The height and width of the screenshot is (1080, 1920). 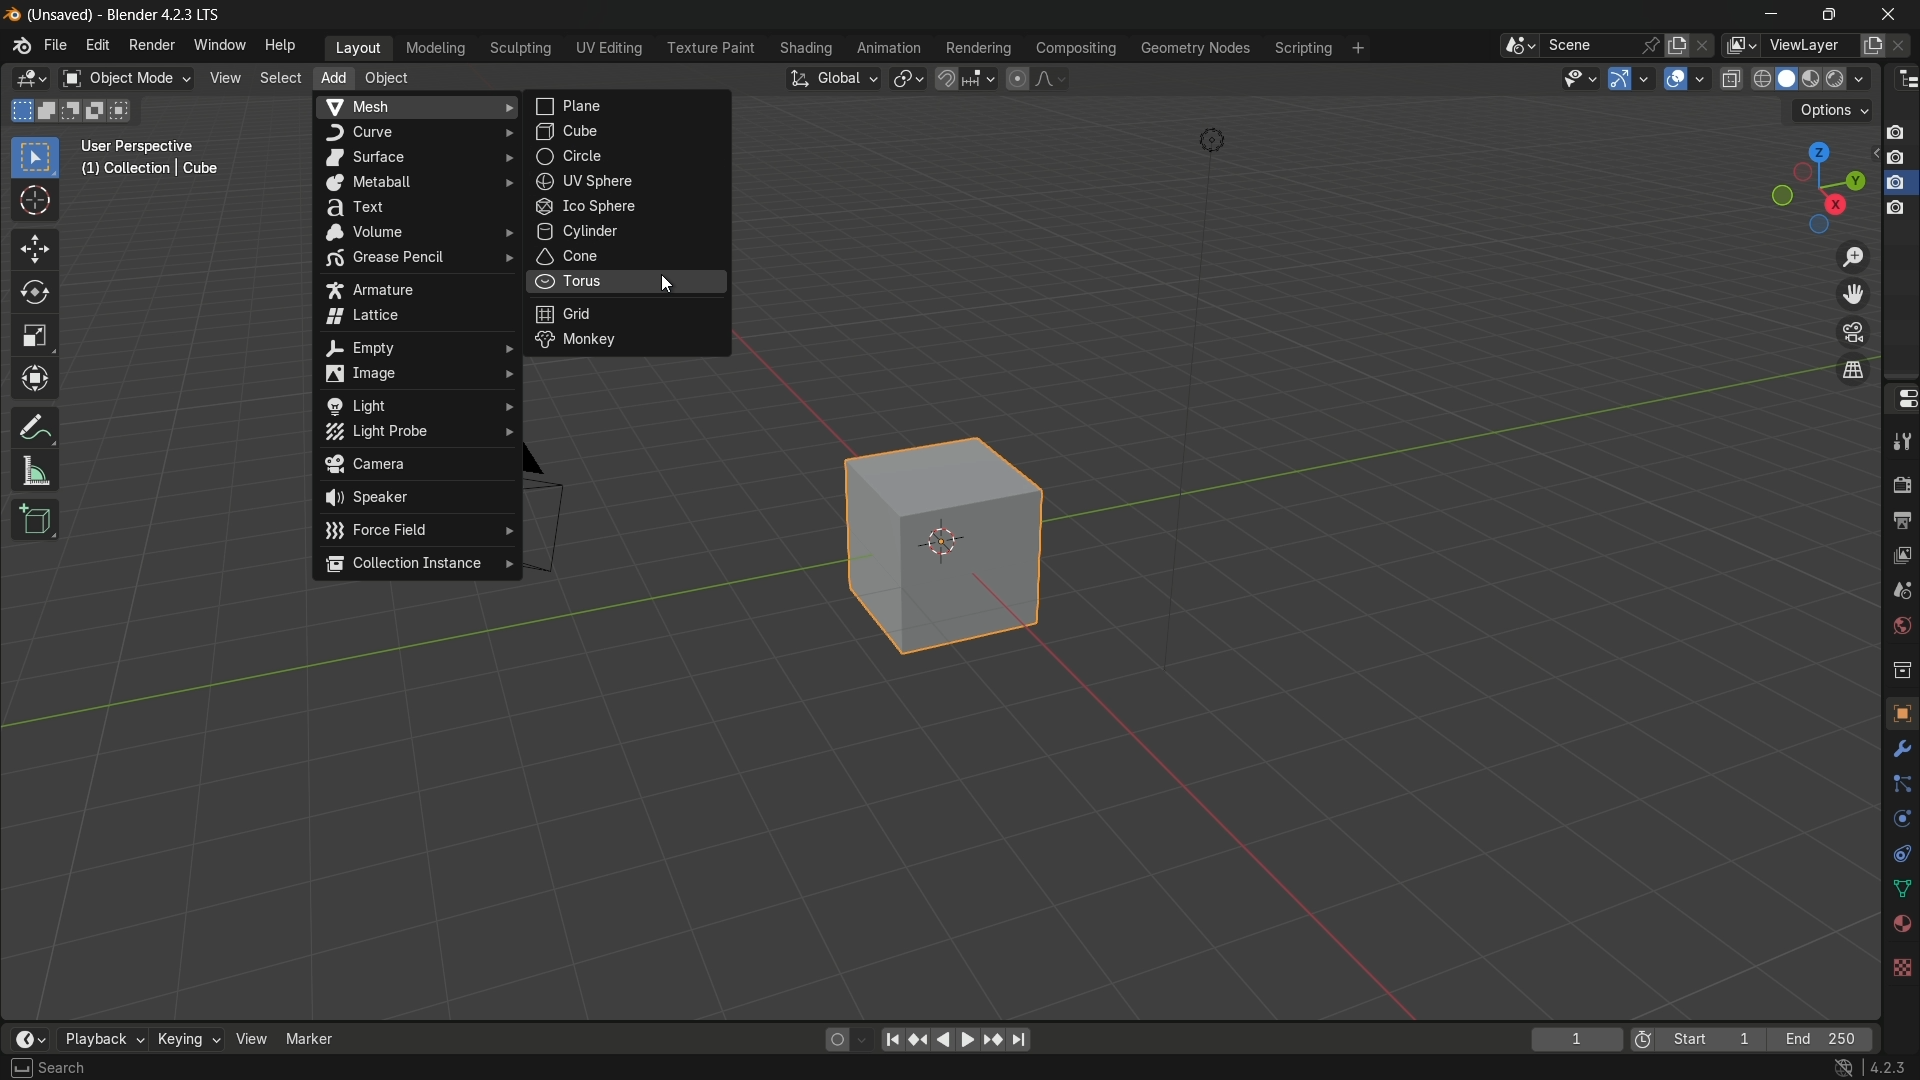 What do you see at coordinates (1898, 749) in the screenshot?
I see `modifier` at bounding box center [1898, 749].